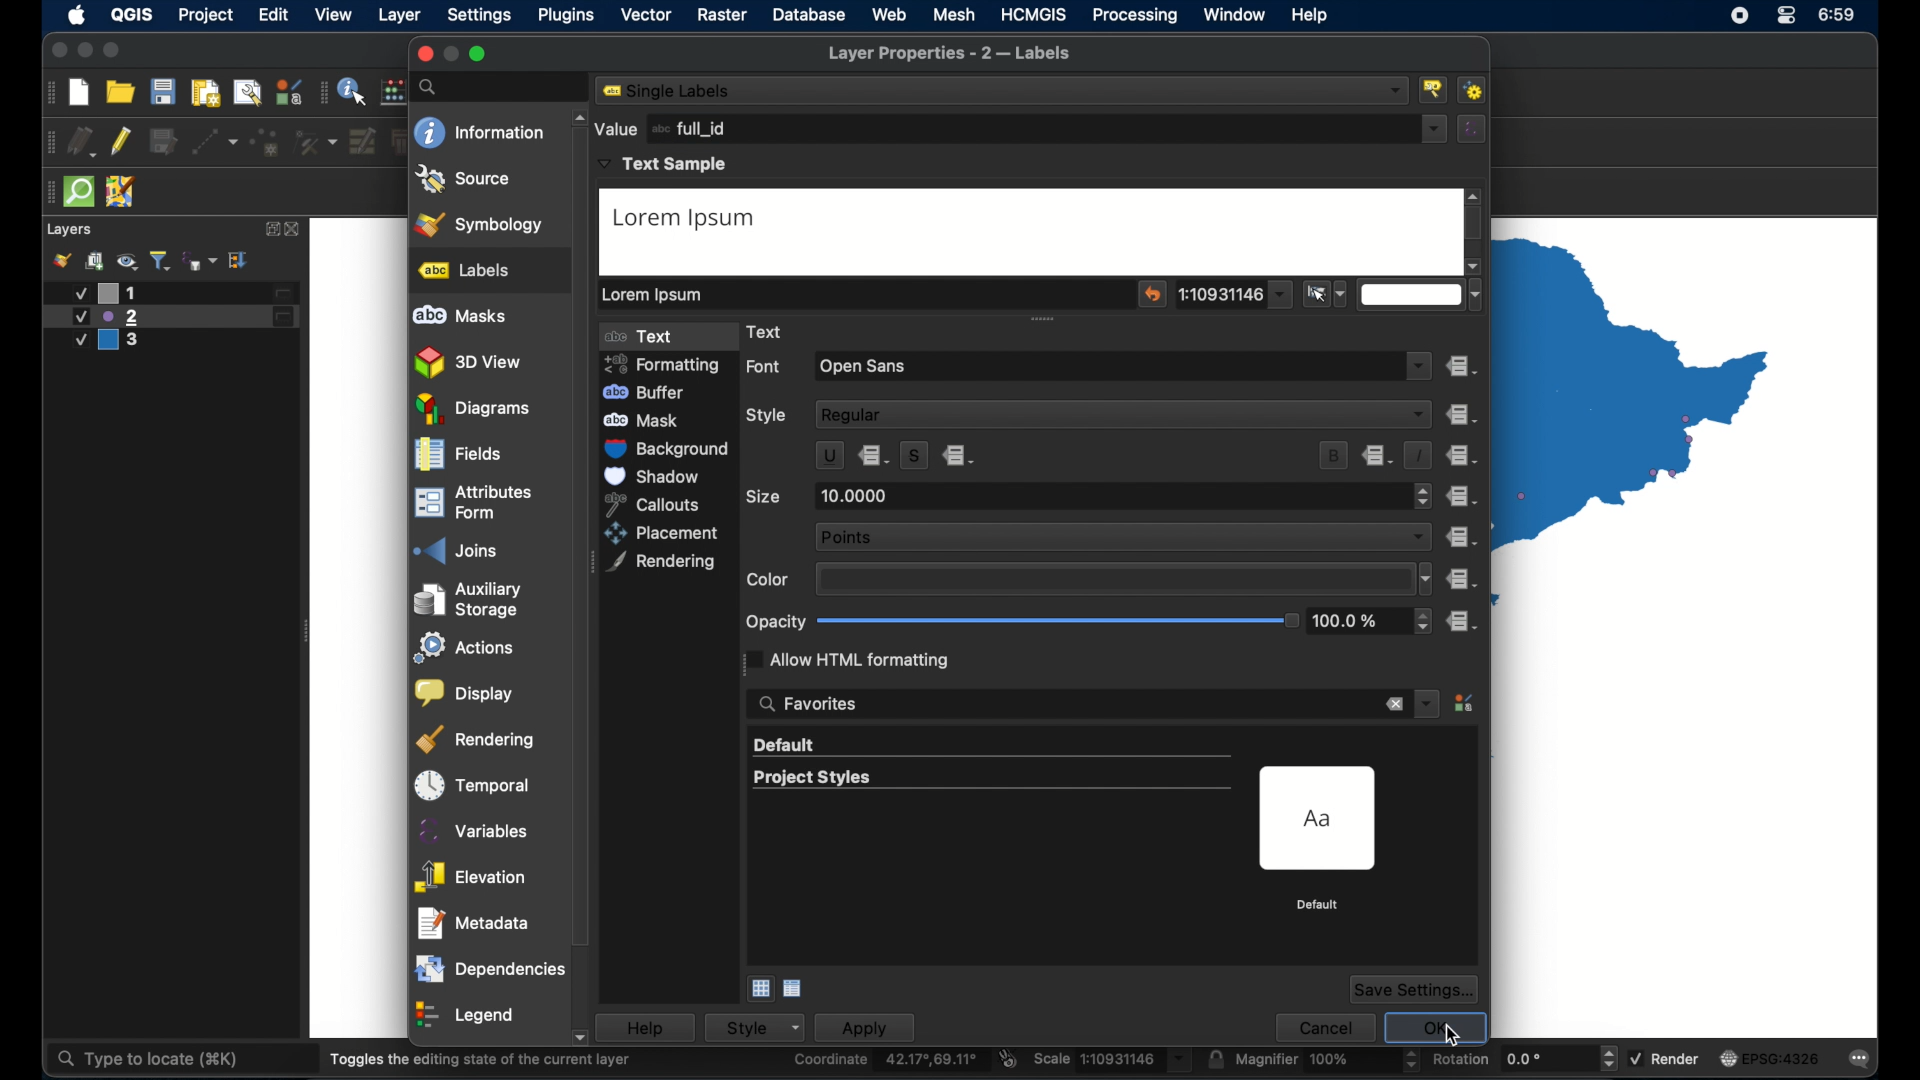 Image resolution: width=1920 pixels, height=1080 pixels. I want to click on drag handle, so click(323, 91).